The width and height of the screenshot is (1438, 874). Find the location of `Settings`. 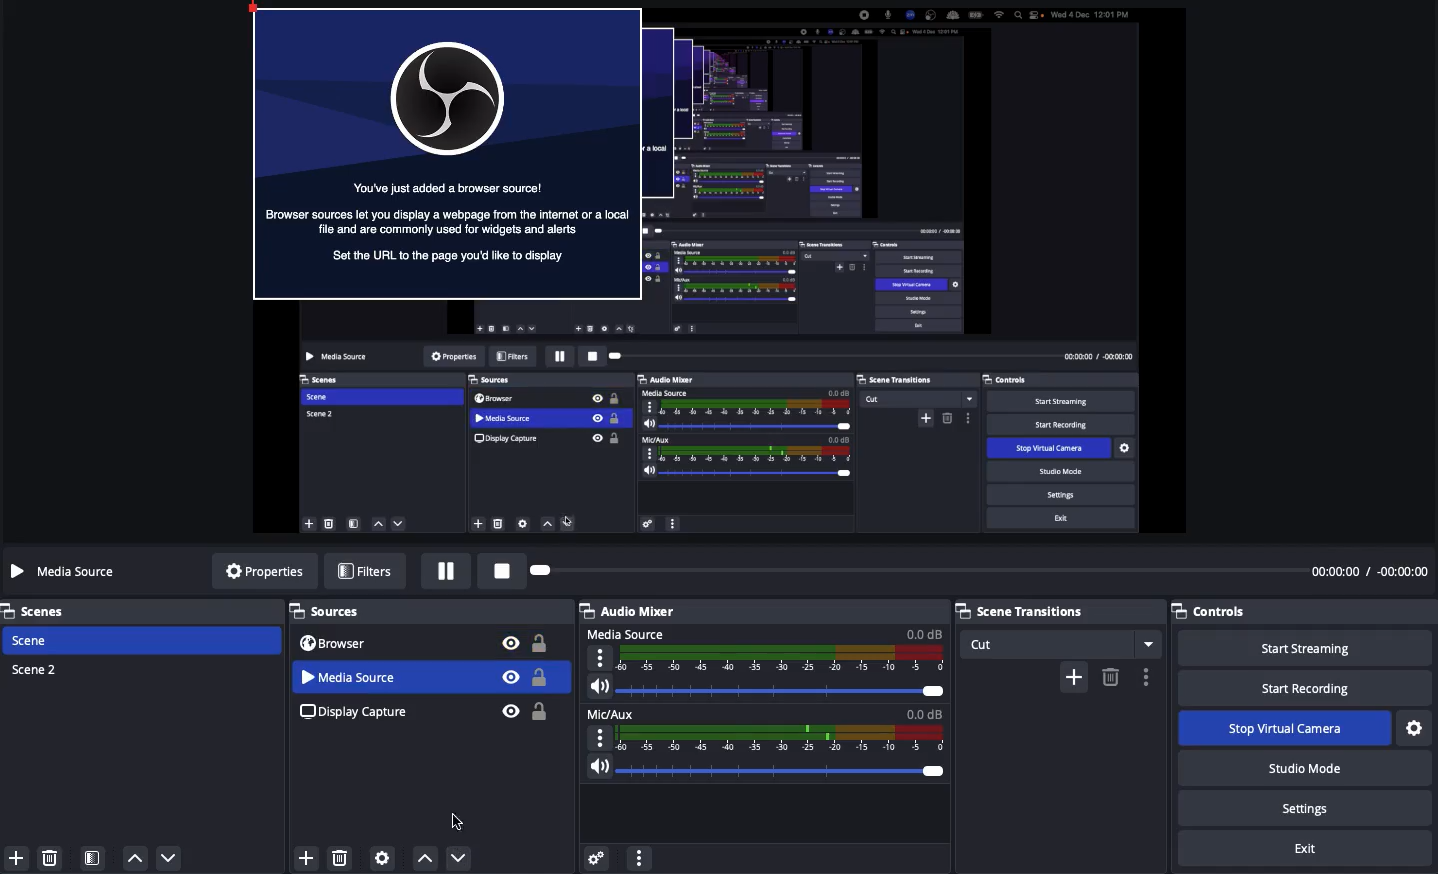

Settings is located at coordinates (1304, 809).